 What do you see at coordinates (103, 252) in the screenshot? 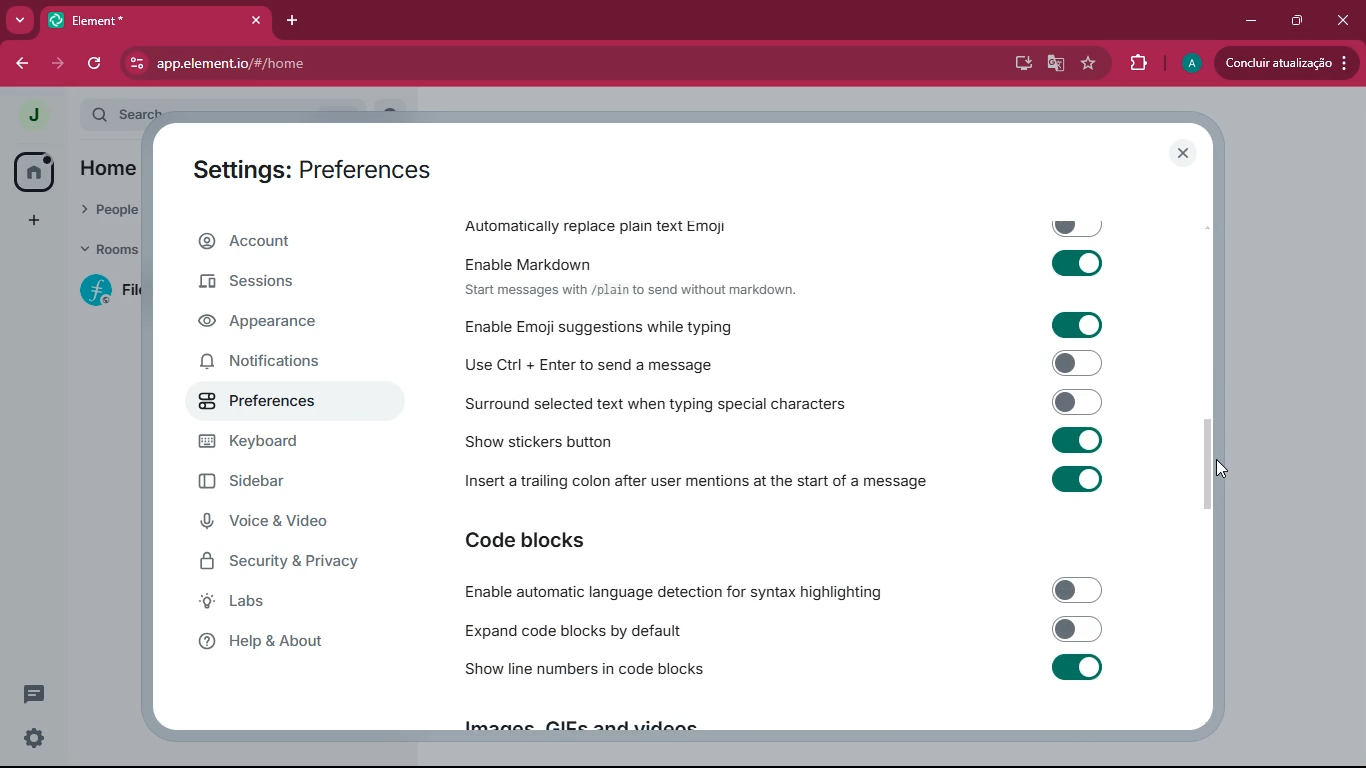
I see `rooms` at bounding box center [103, 252].